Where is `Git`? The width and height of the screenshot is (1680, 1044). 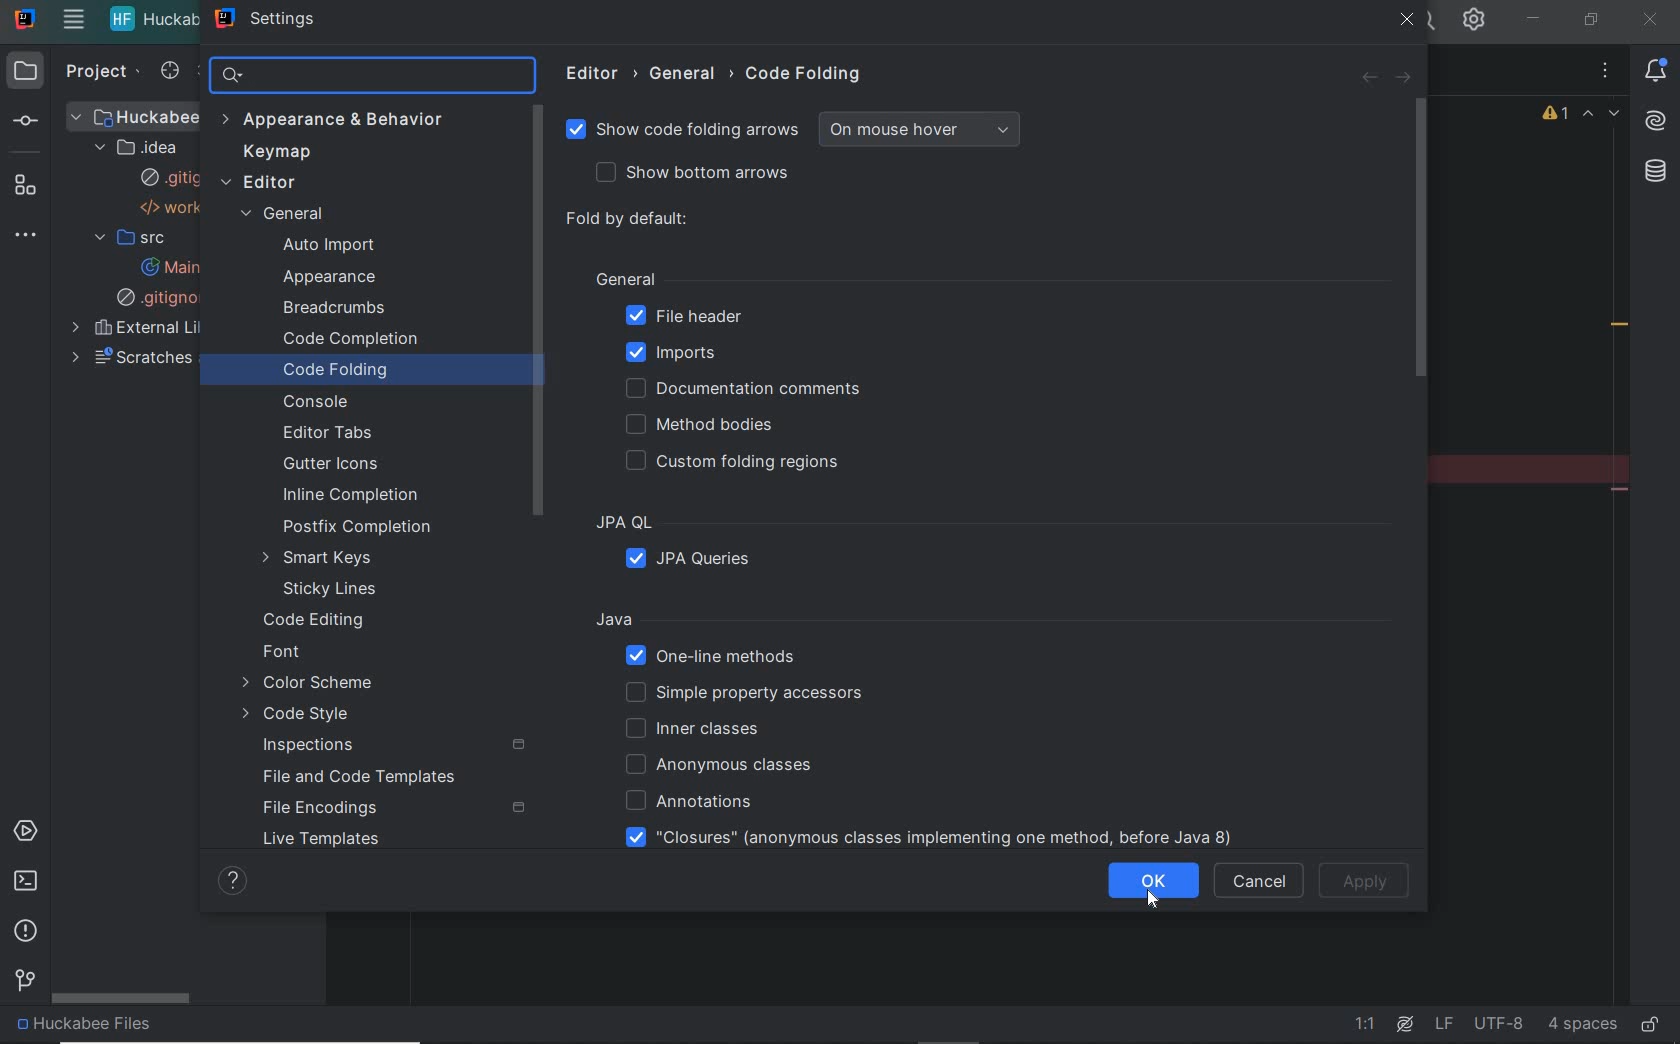 Git is located at coordinates (23, 983).